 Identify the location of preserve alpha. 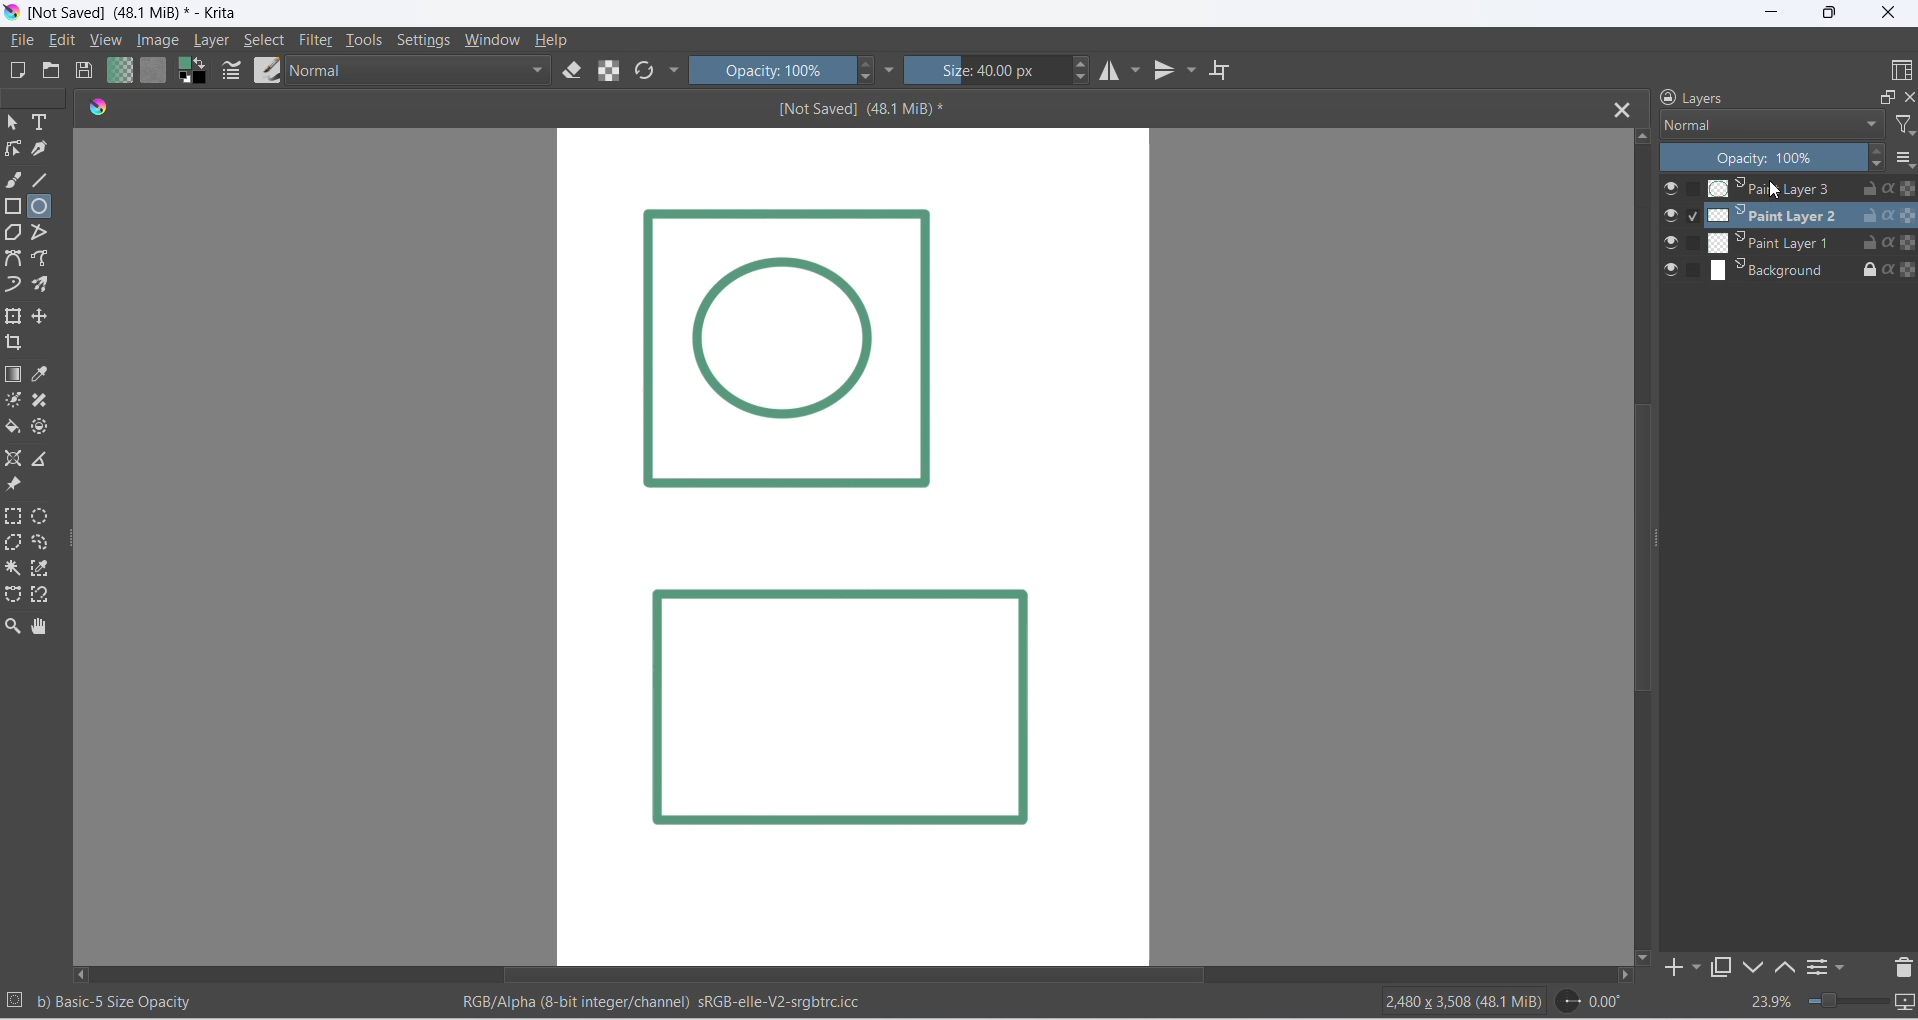
(1899, 188).